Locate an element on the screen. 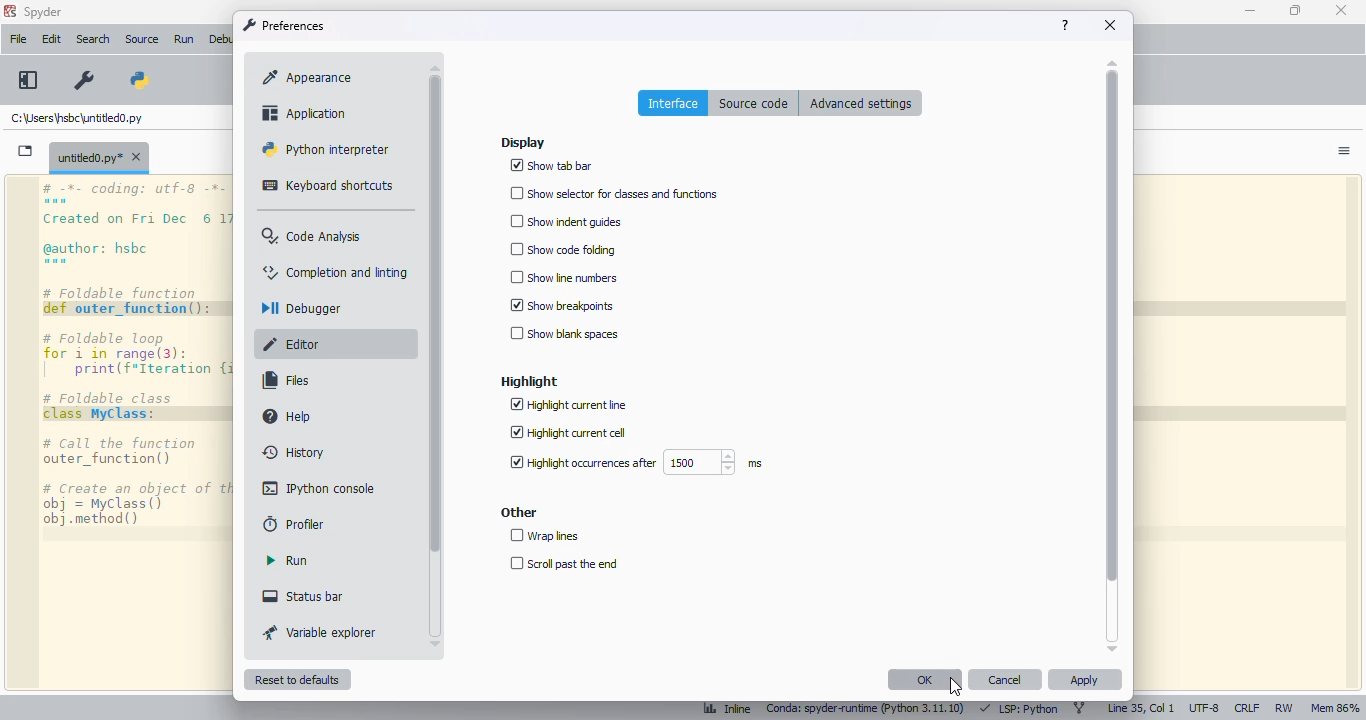  cancel is located at coordinates (1004, 679).